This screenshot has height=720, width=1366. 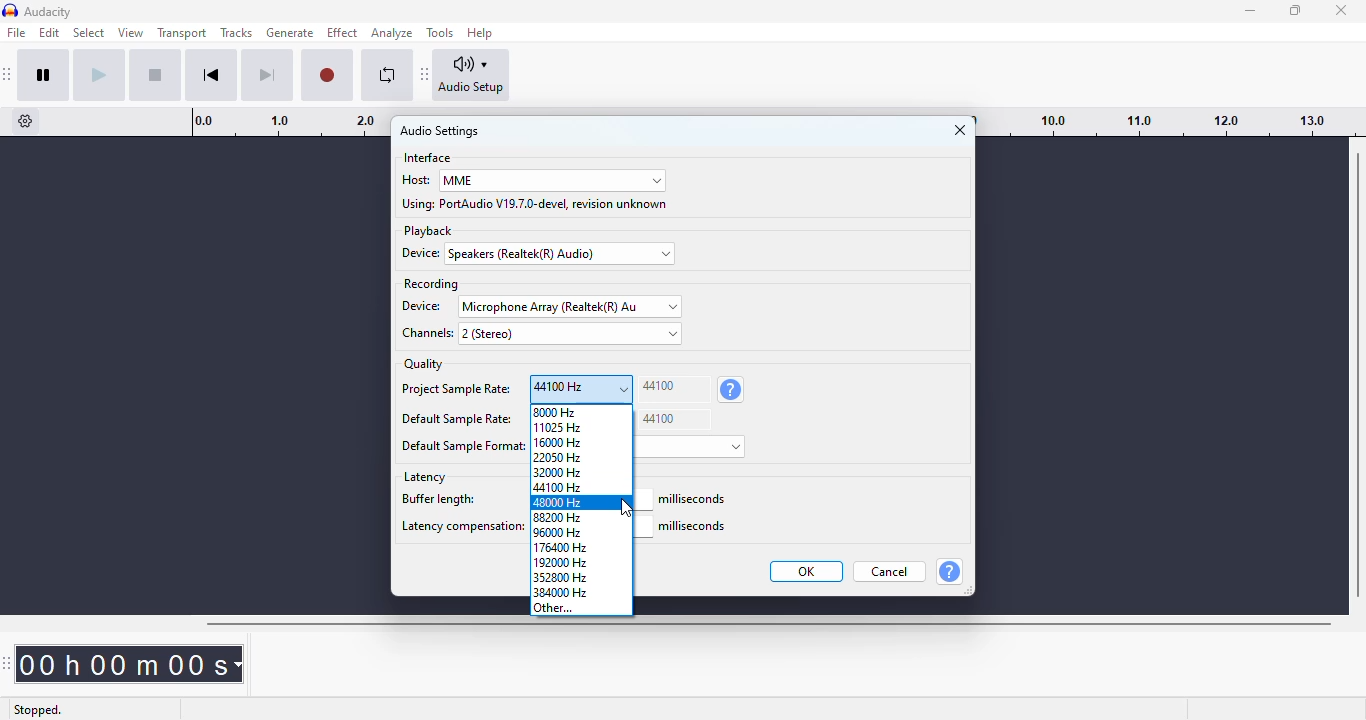 I want to click on recording, so click(x=430, y=284).